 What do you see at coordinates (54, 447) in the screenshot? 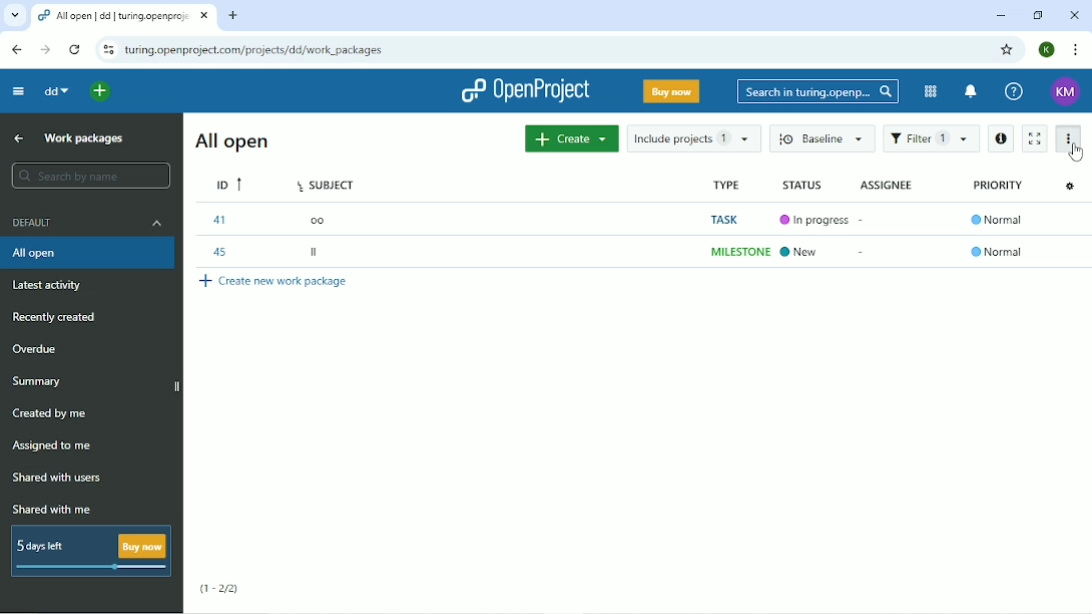
I see `Assigned to me` at bounding box center [54, 447].